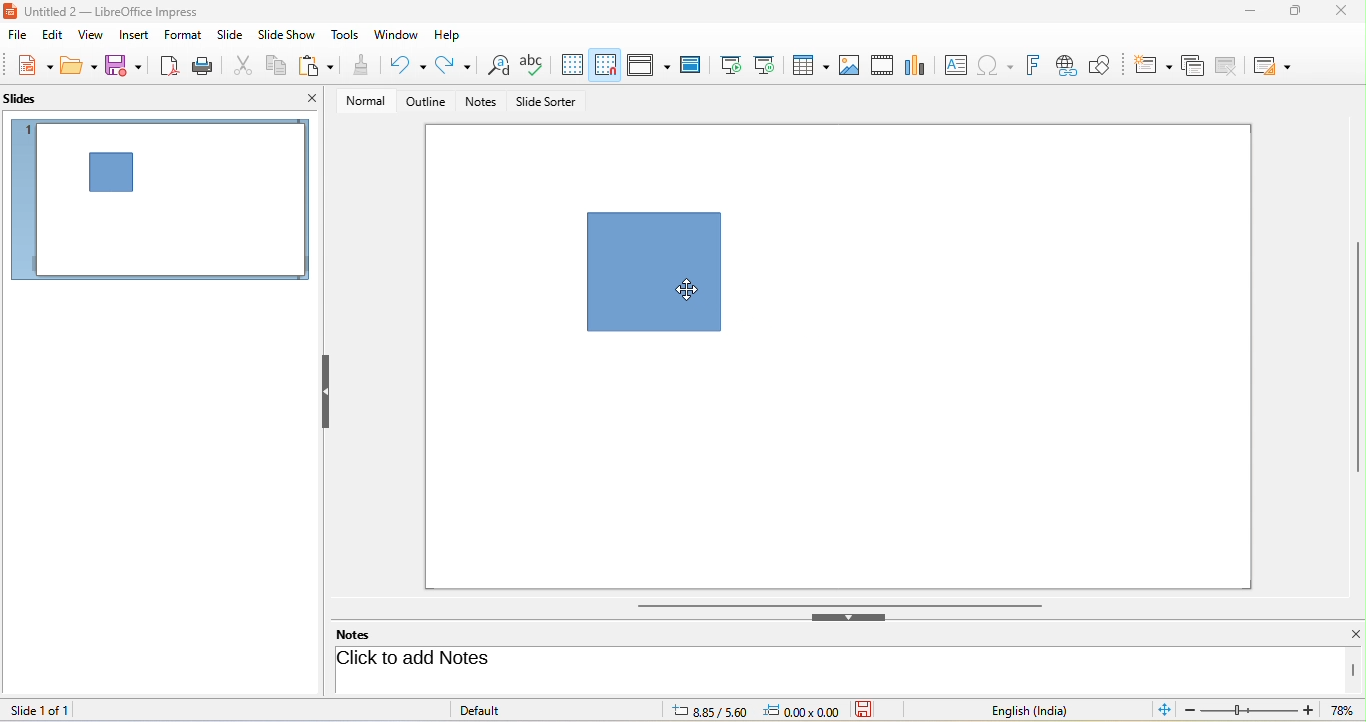 The image size is (1366, 722). I want to click on new, so click(28, 67).